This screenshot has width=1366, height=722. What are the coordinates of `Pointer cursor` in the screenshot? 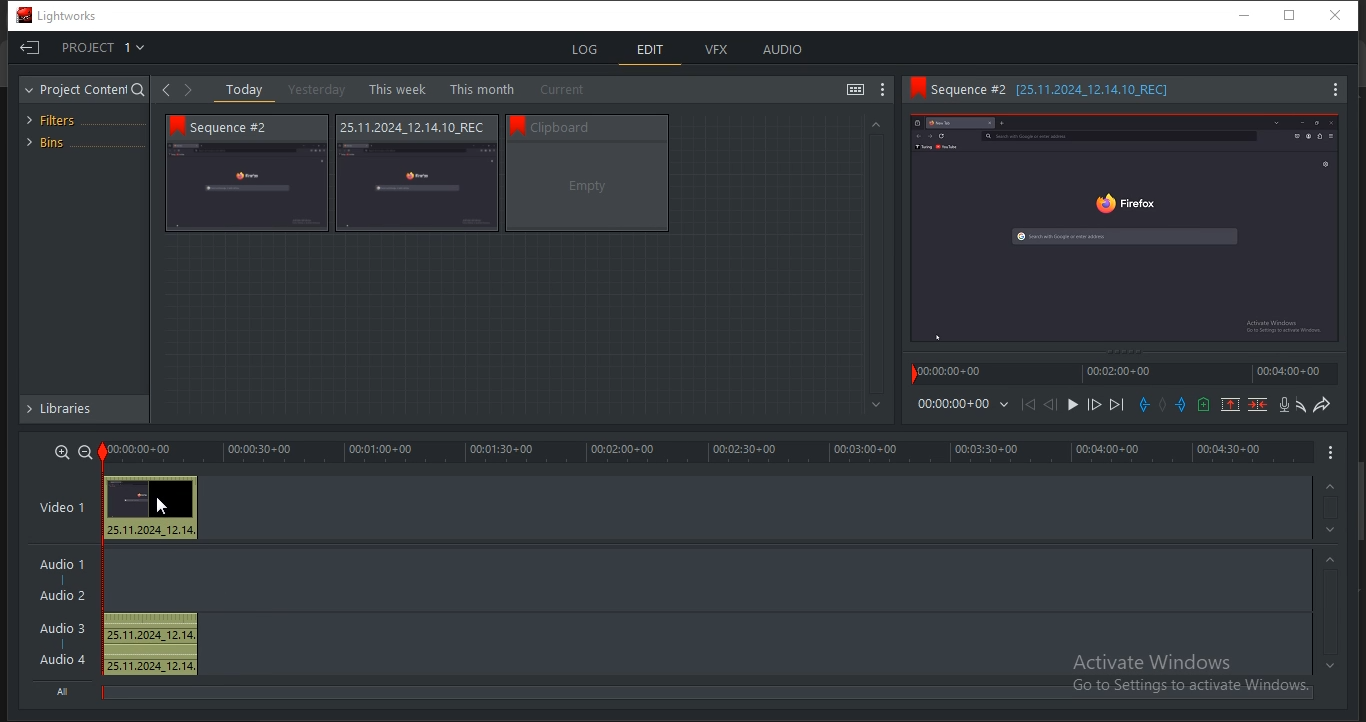 It's located at (162, 506).